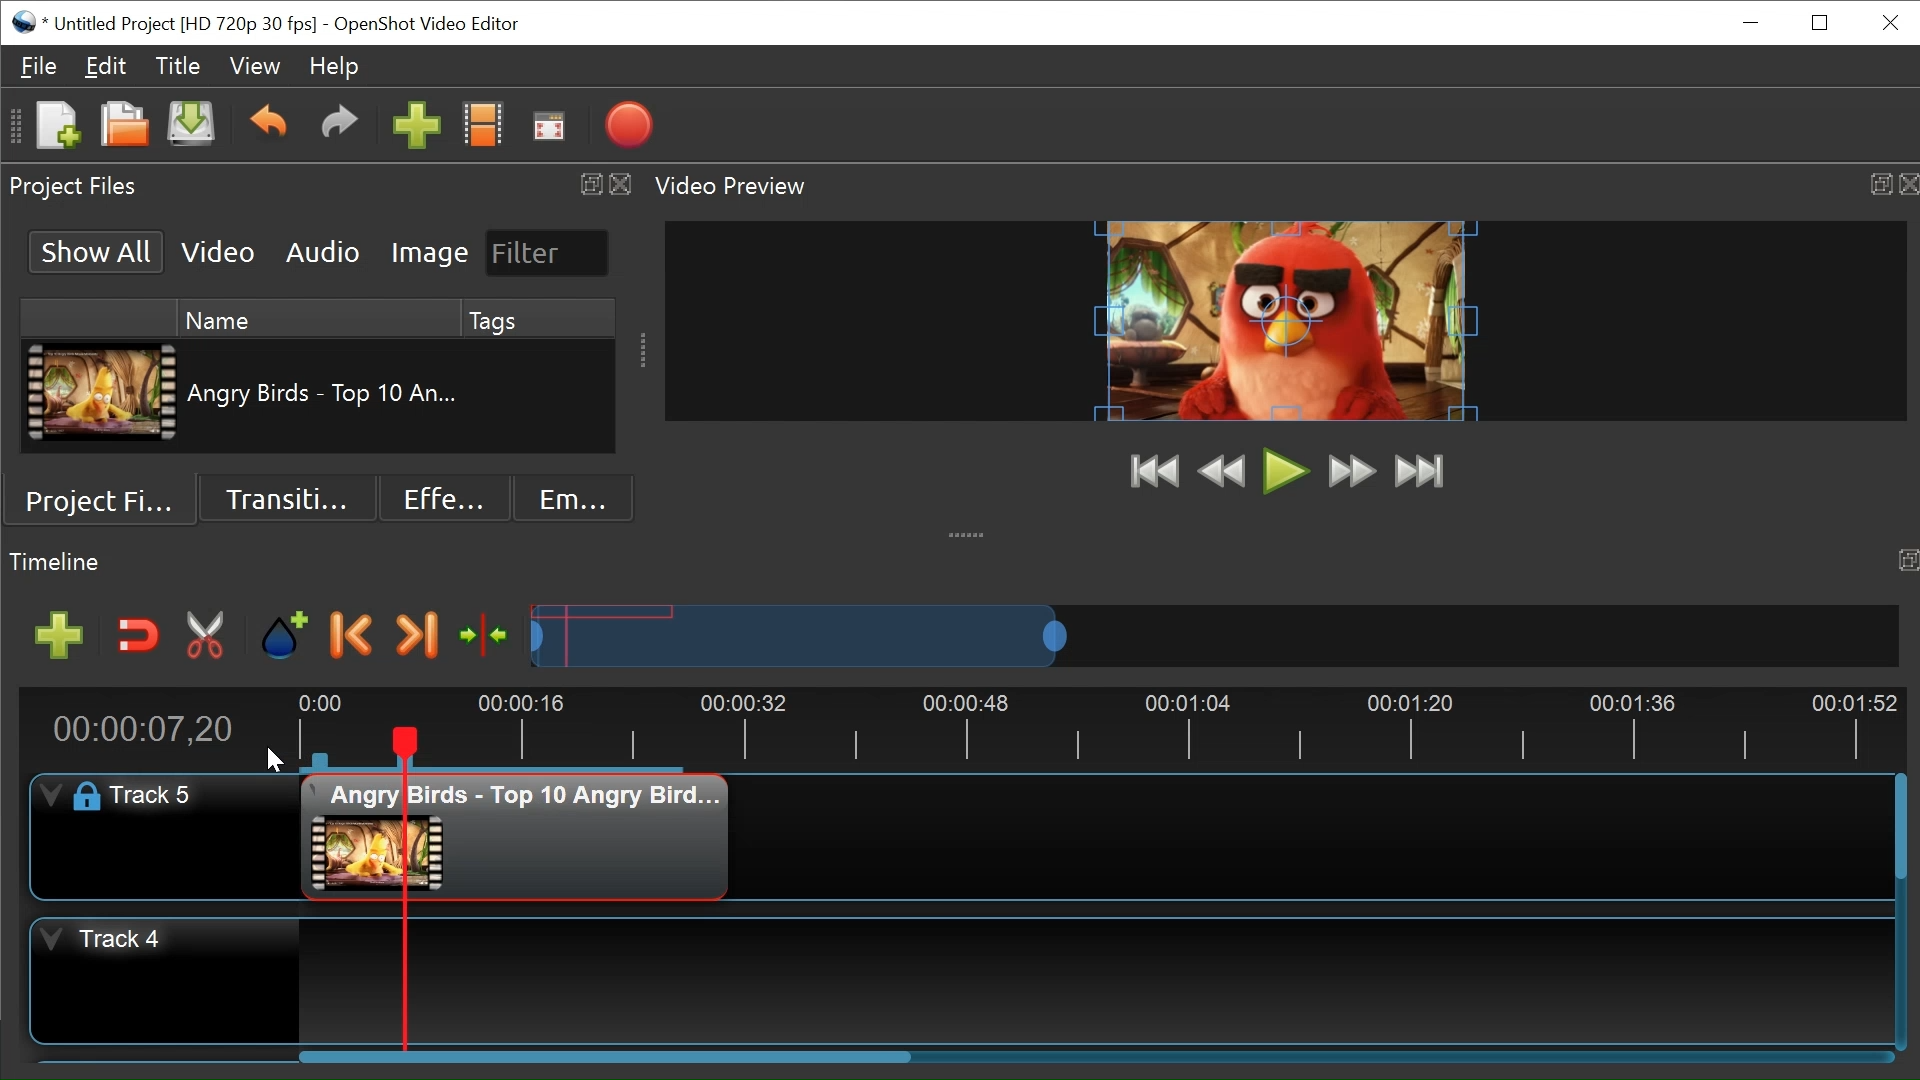 The width and height of the screenshot is (1920, 1080). Describe the element at coordinates (79, 796) in the screenshot. I see `lock` at that location.